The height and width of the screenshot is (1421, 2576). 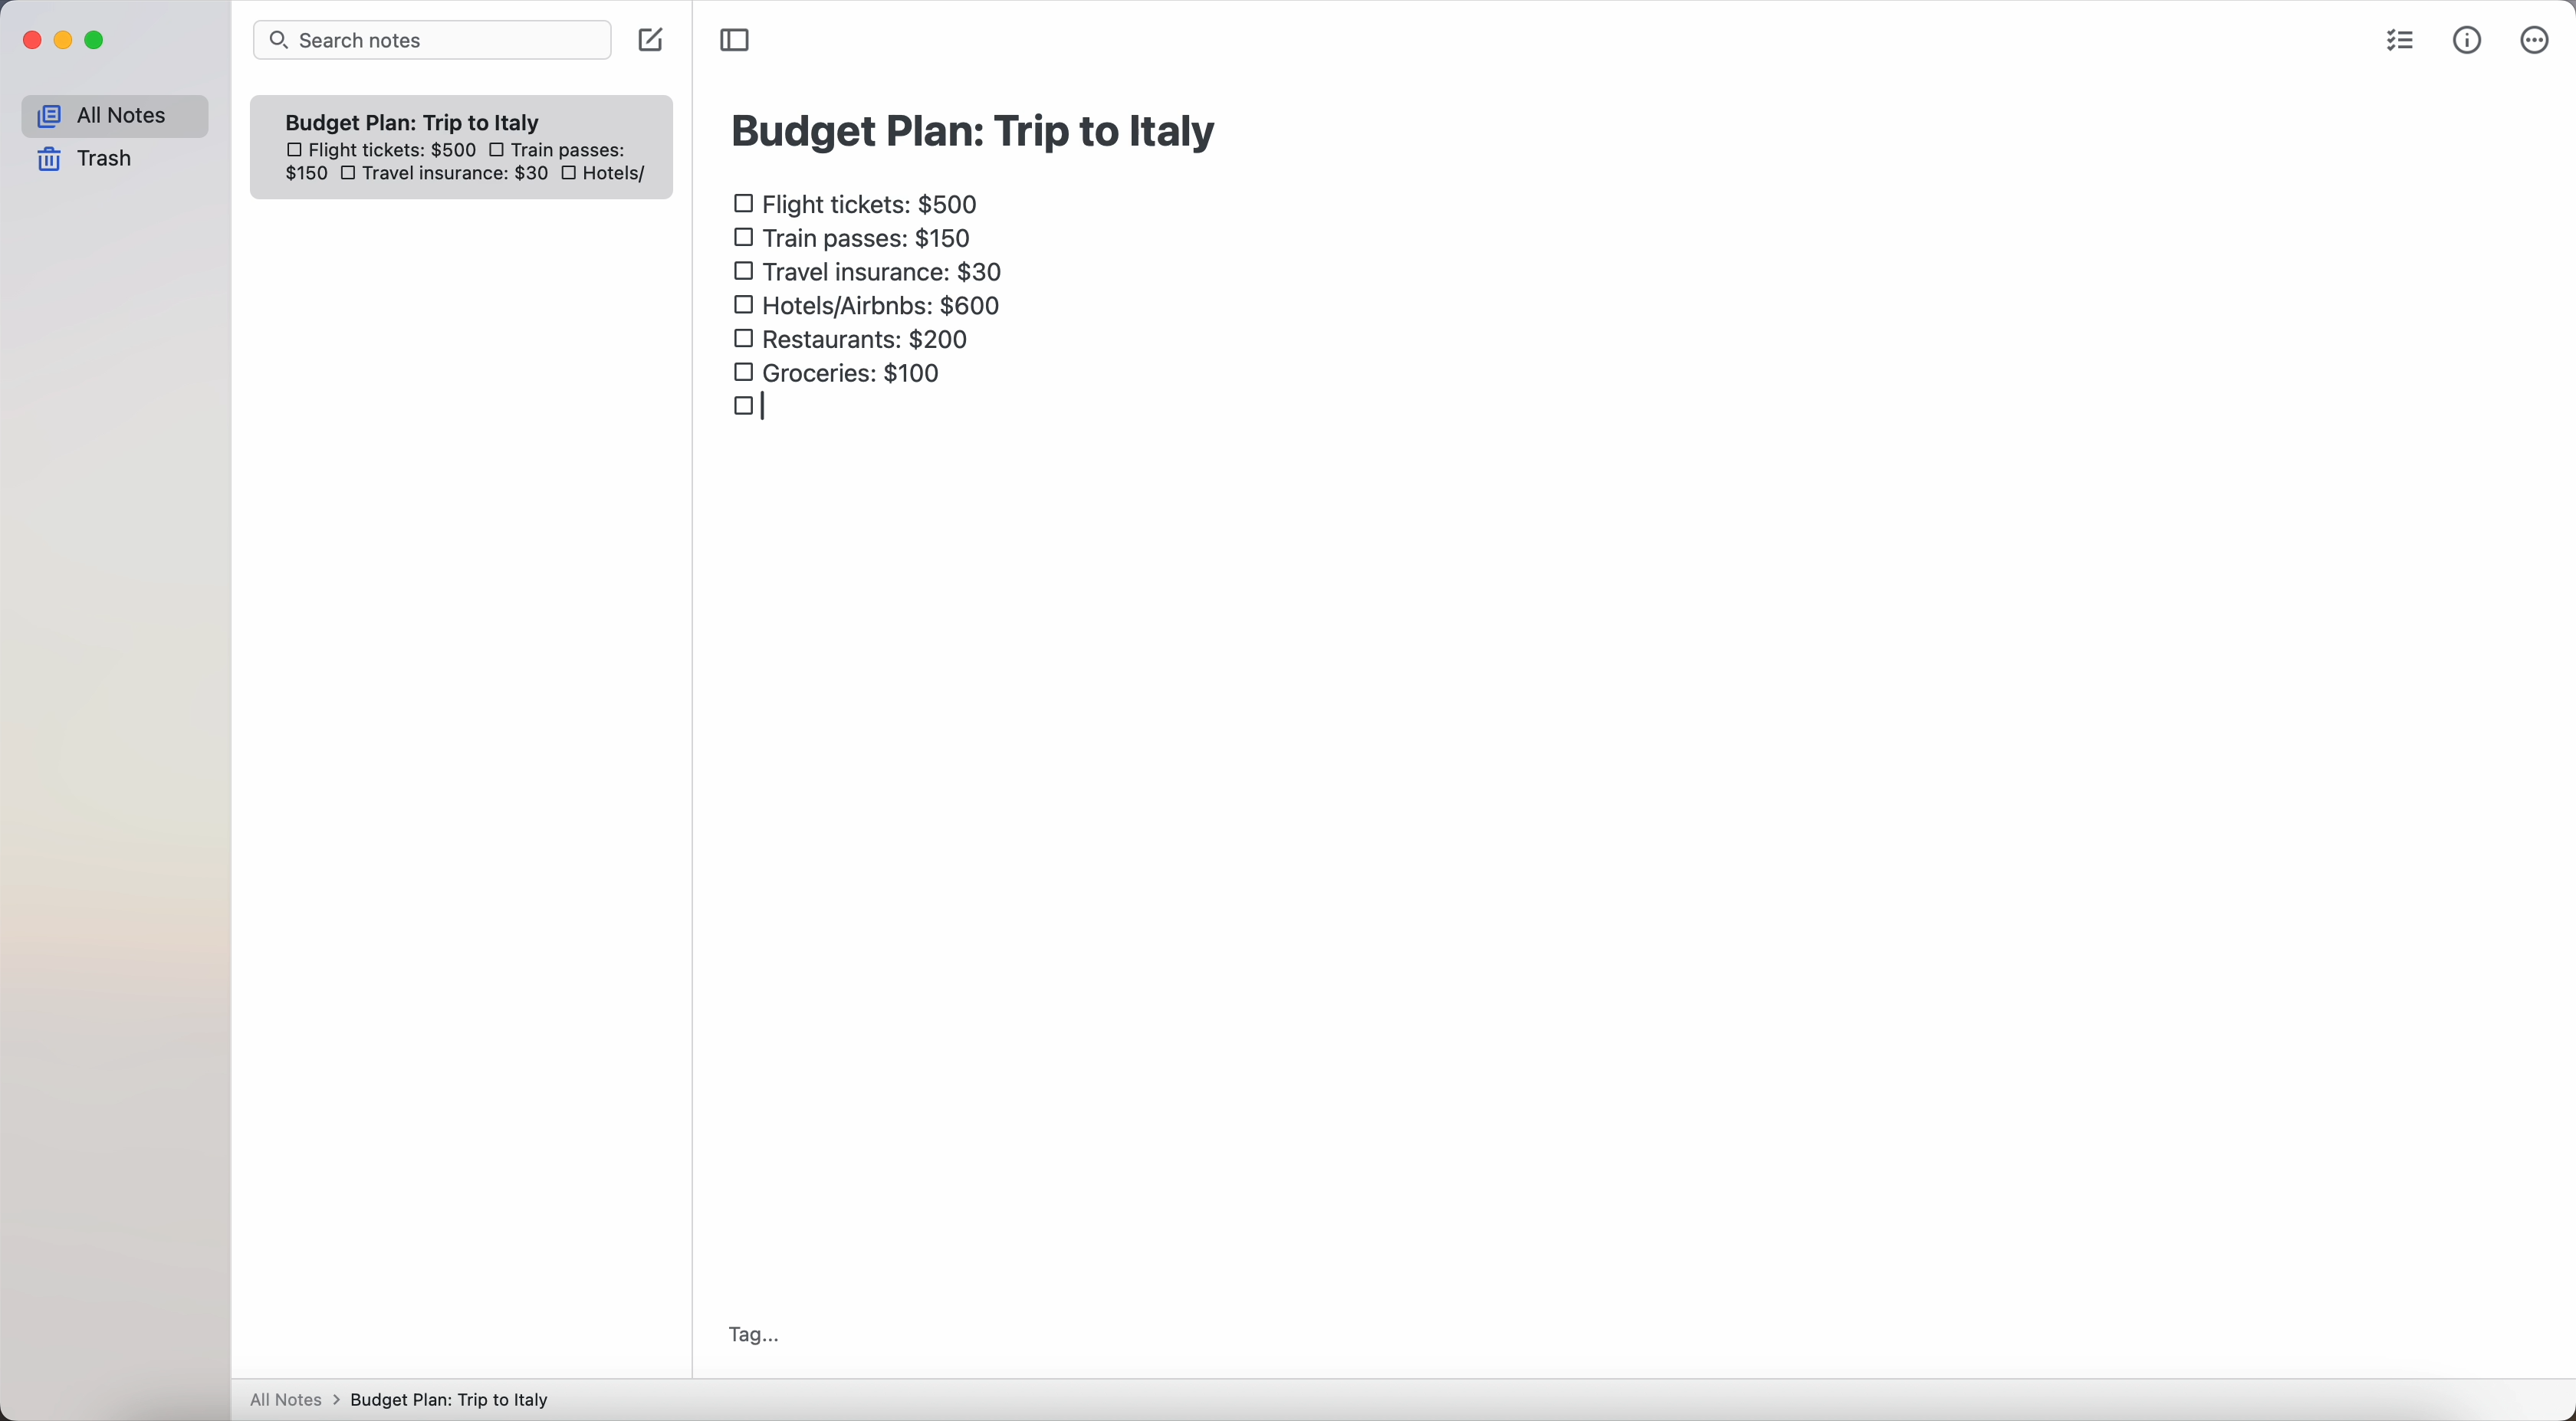 What do you see at coordinates (304, 177) in the screenshot?
I see `150` at bounding box center [304, 177].